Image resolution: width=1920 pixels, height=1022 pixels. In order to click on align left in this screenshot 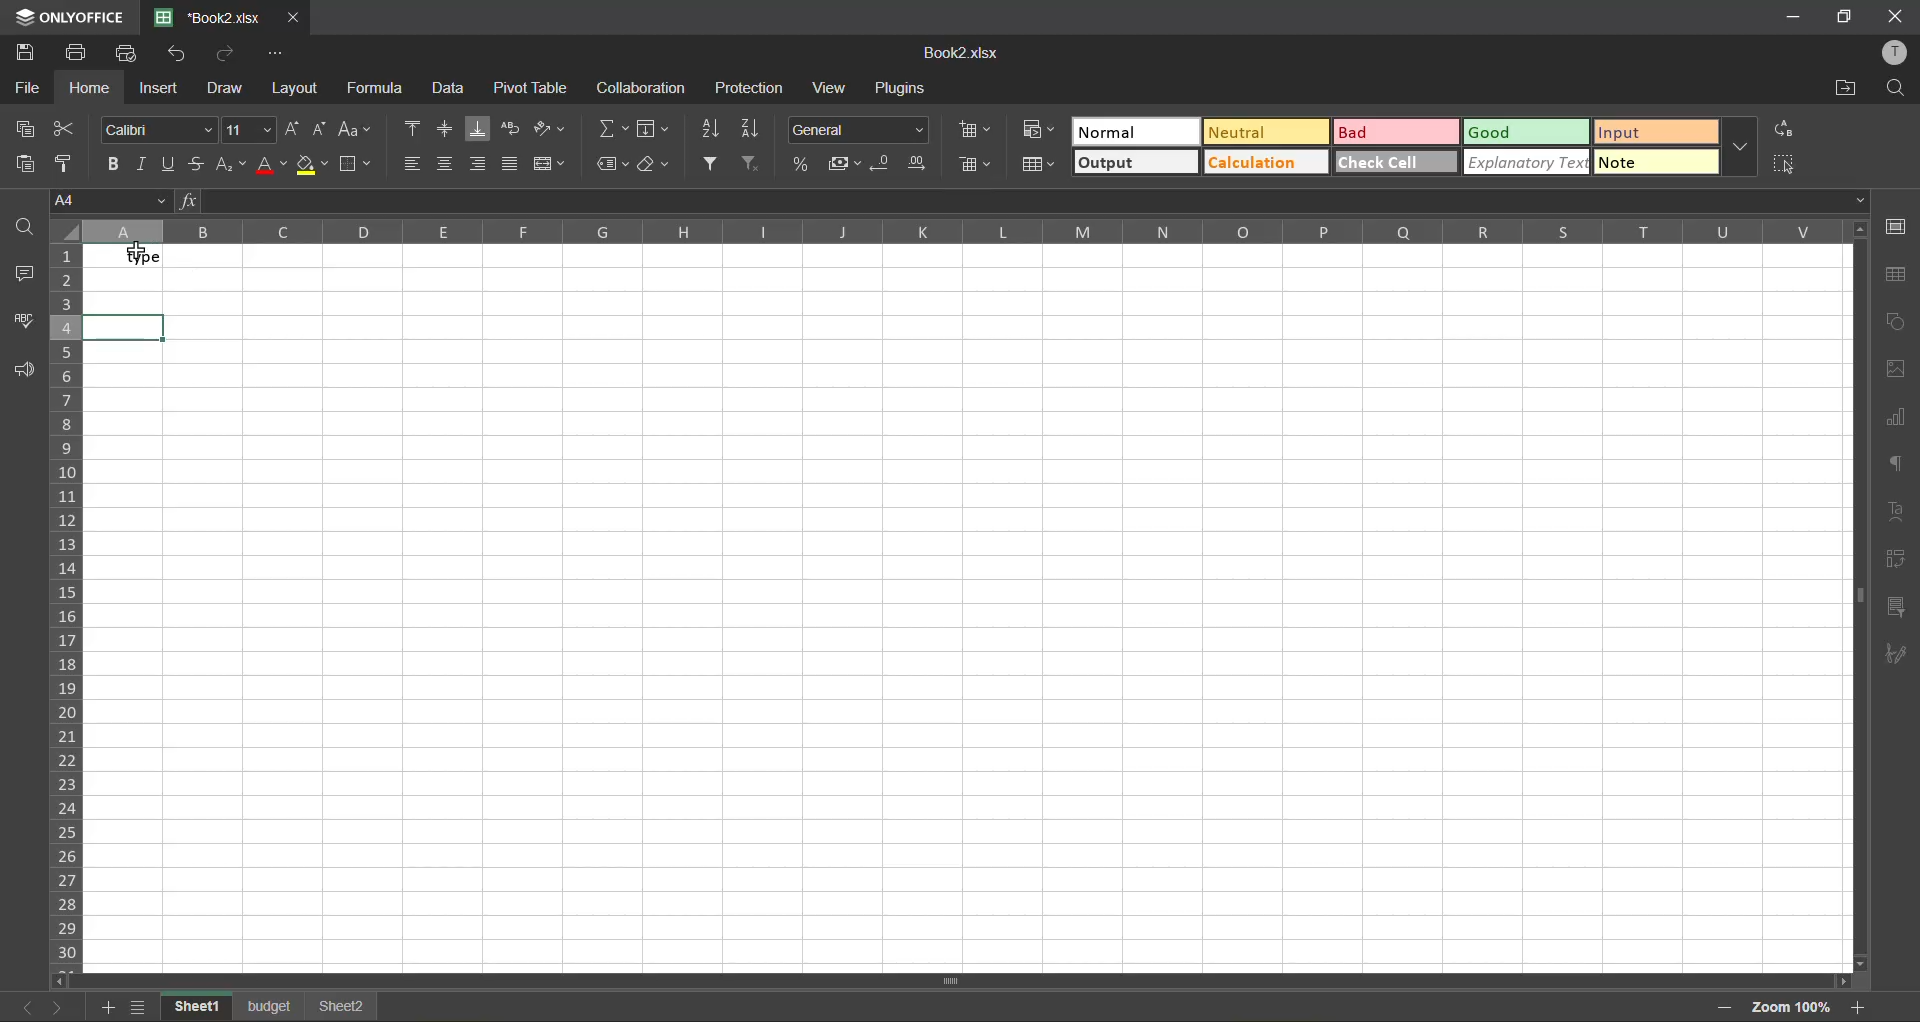, I will do `click(417, 165)`.